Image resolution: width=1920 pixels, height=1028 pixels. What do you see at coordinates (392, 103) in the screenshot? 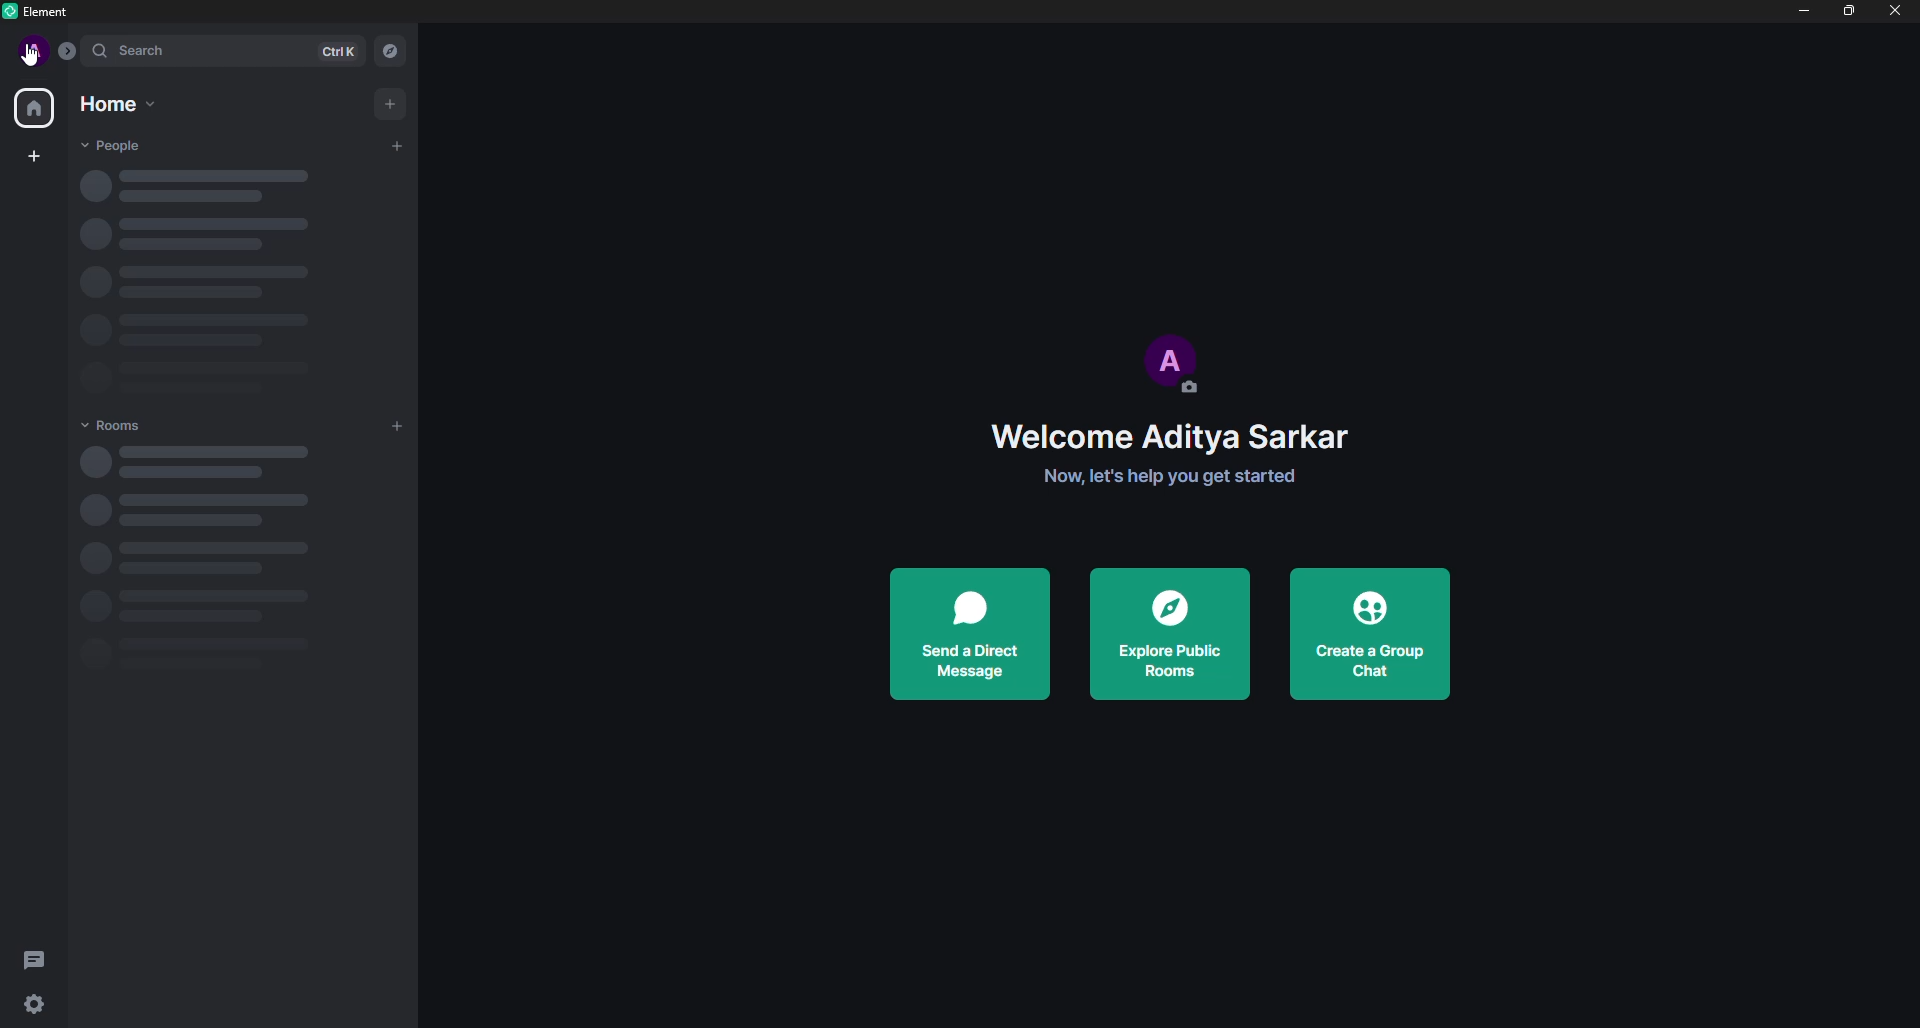
I see `add` at bounding box center [392, 103].